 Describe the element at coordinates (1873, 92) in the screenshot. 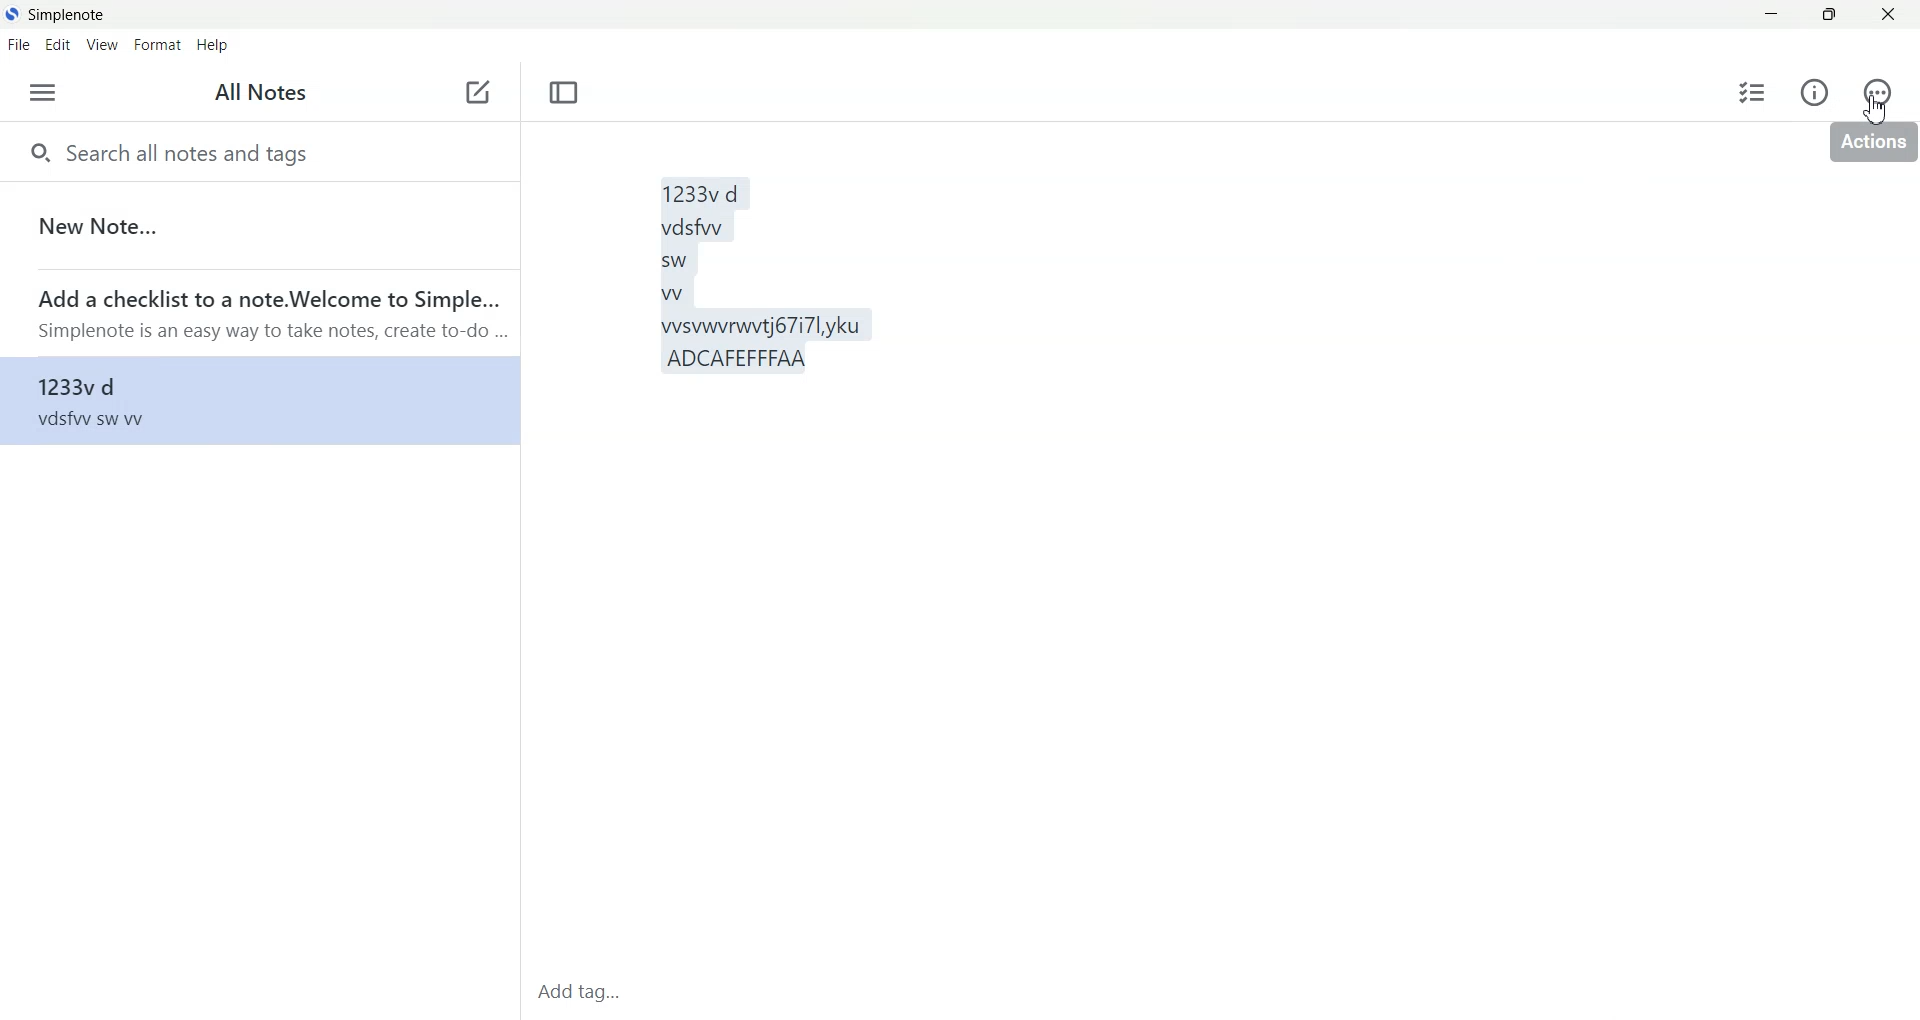

I see `Actions` at that location.